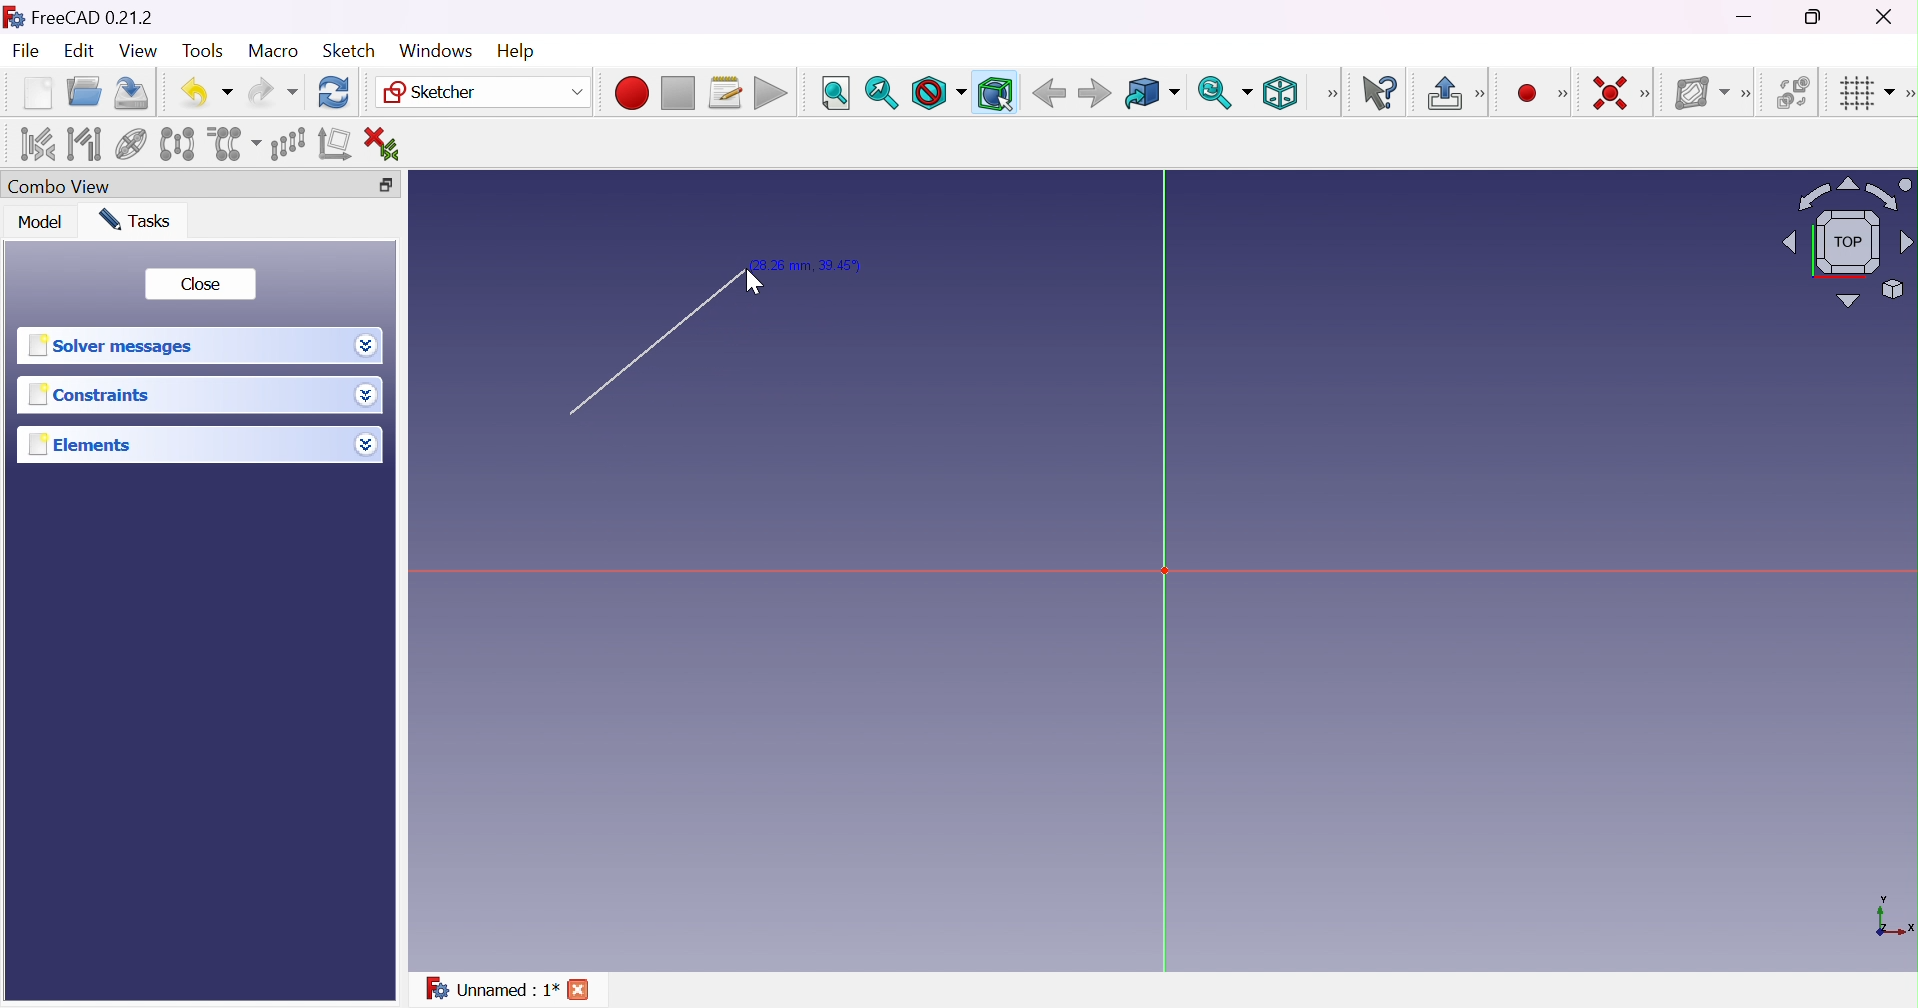  I want to click on 2D Line, so click(644, 350).